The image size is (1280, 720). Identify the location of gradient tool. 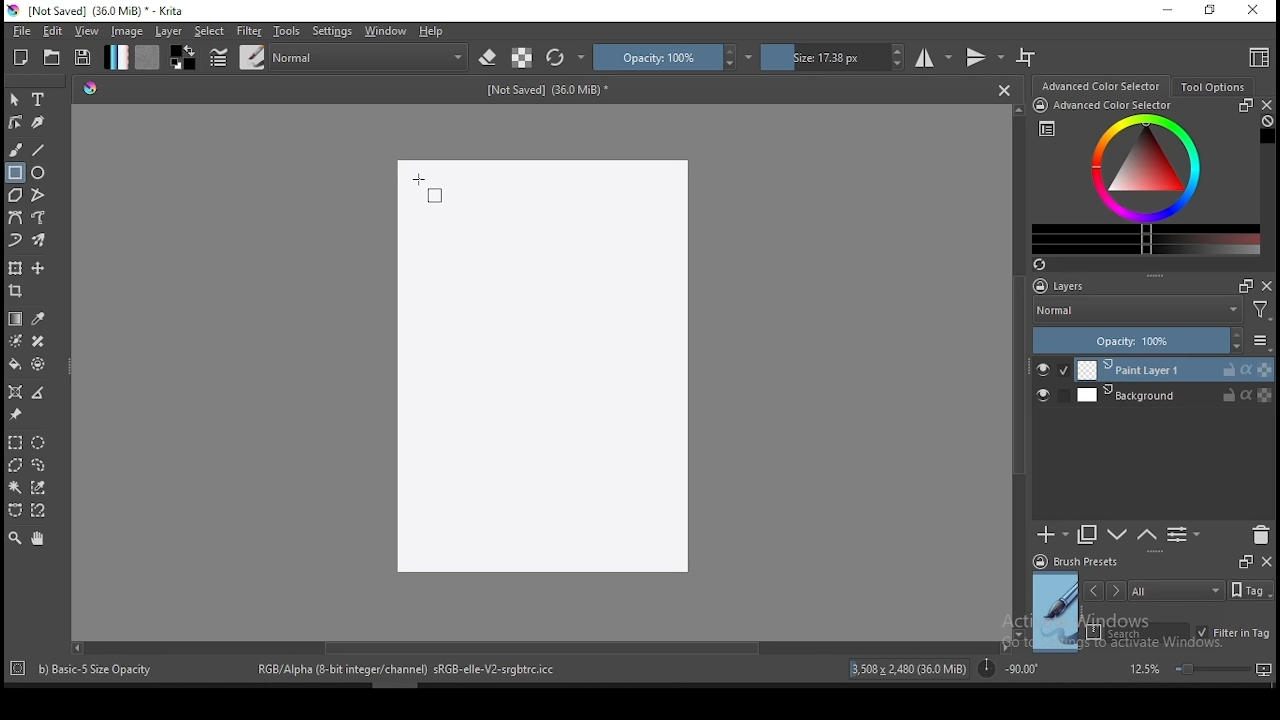
(16, 319).